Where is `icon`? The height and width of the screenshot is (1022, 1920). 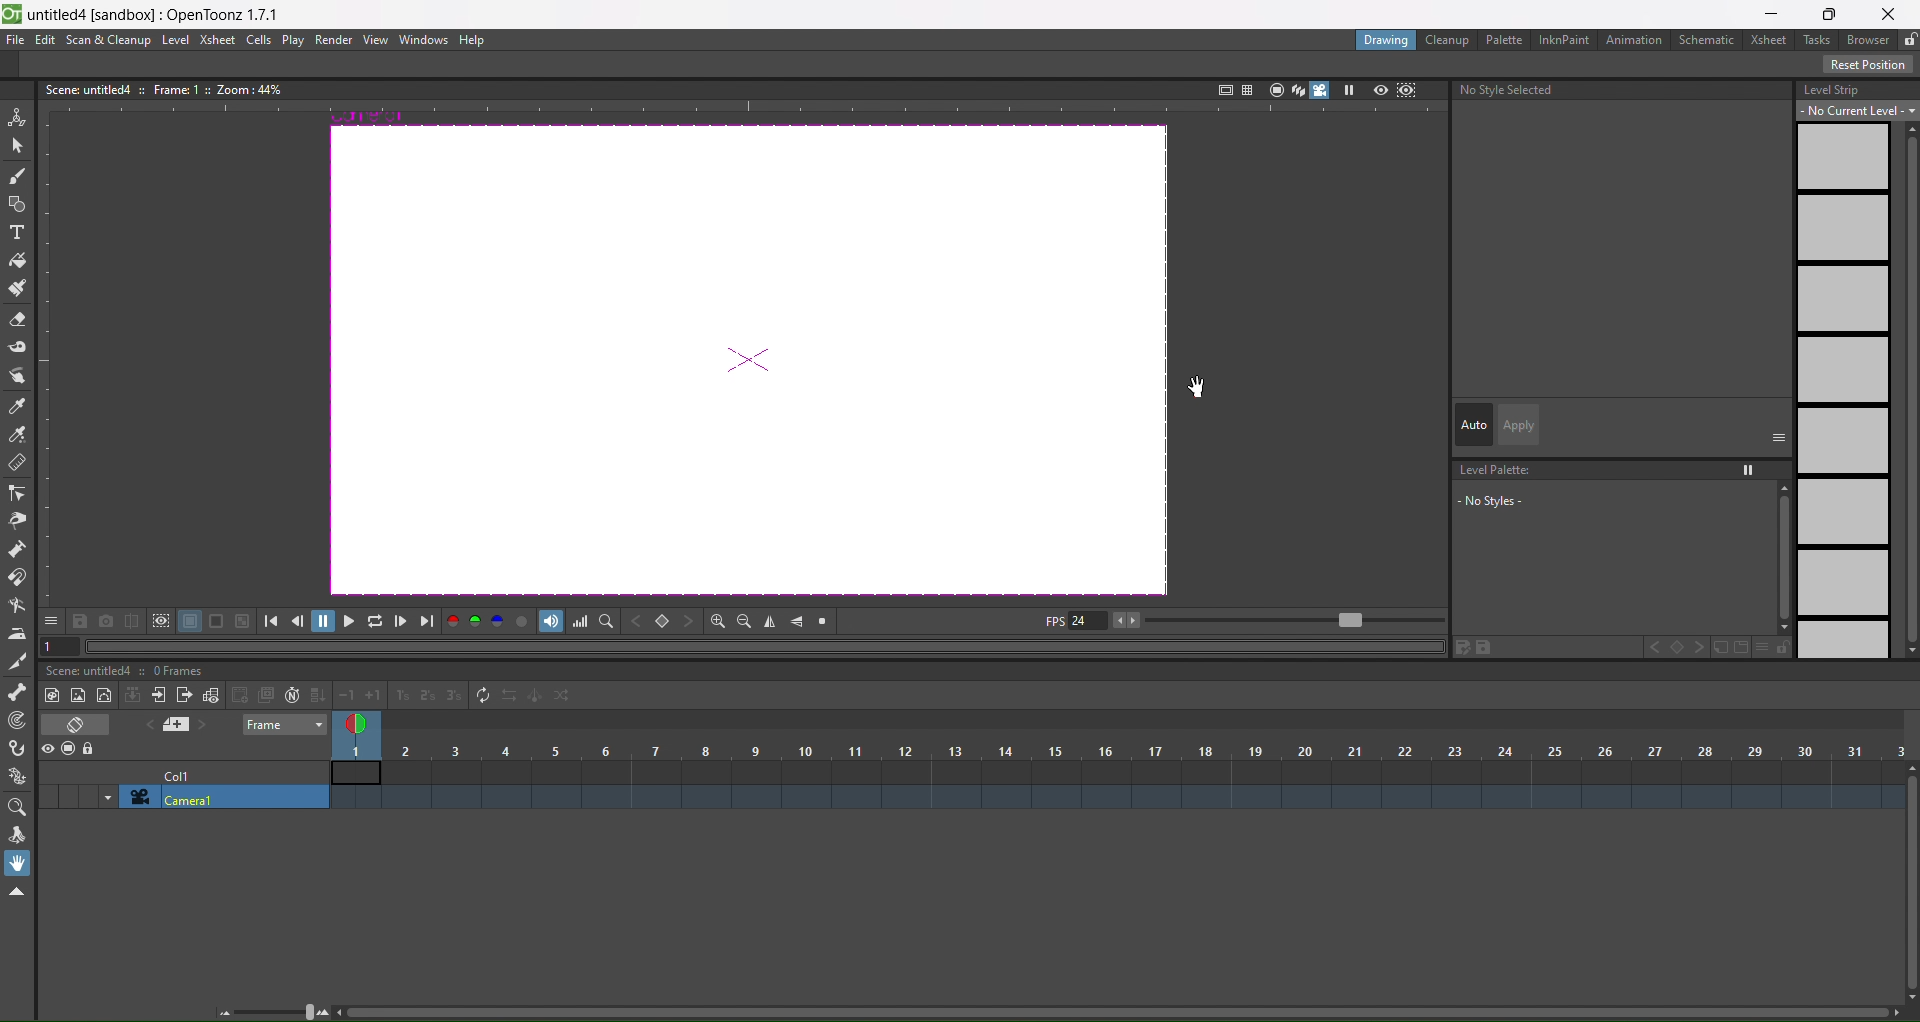 icon is located at coordinates (148, 622).